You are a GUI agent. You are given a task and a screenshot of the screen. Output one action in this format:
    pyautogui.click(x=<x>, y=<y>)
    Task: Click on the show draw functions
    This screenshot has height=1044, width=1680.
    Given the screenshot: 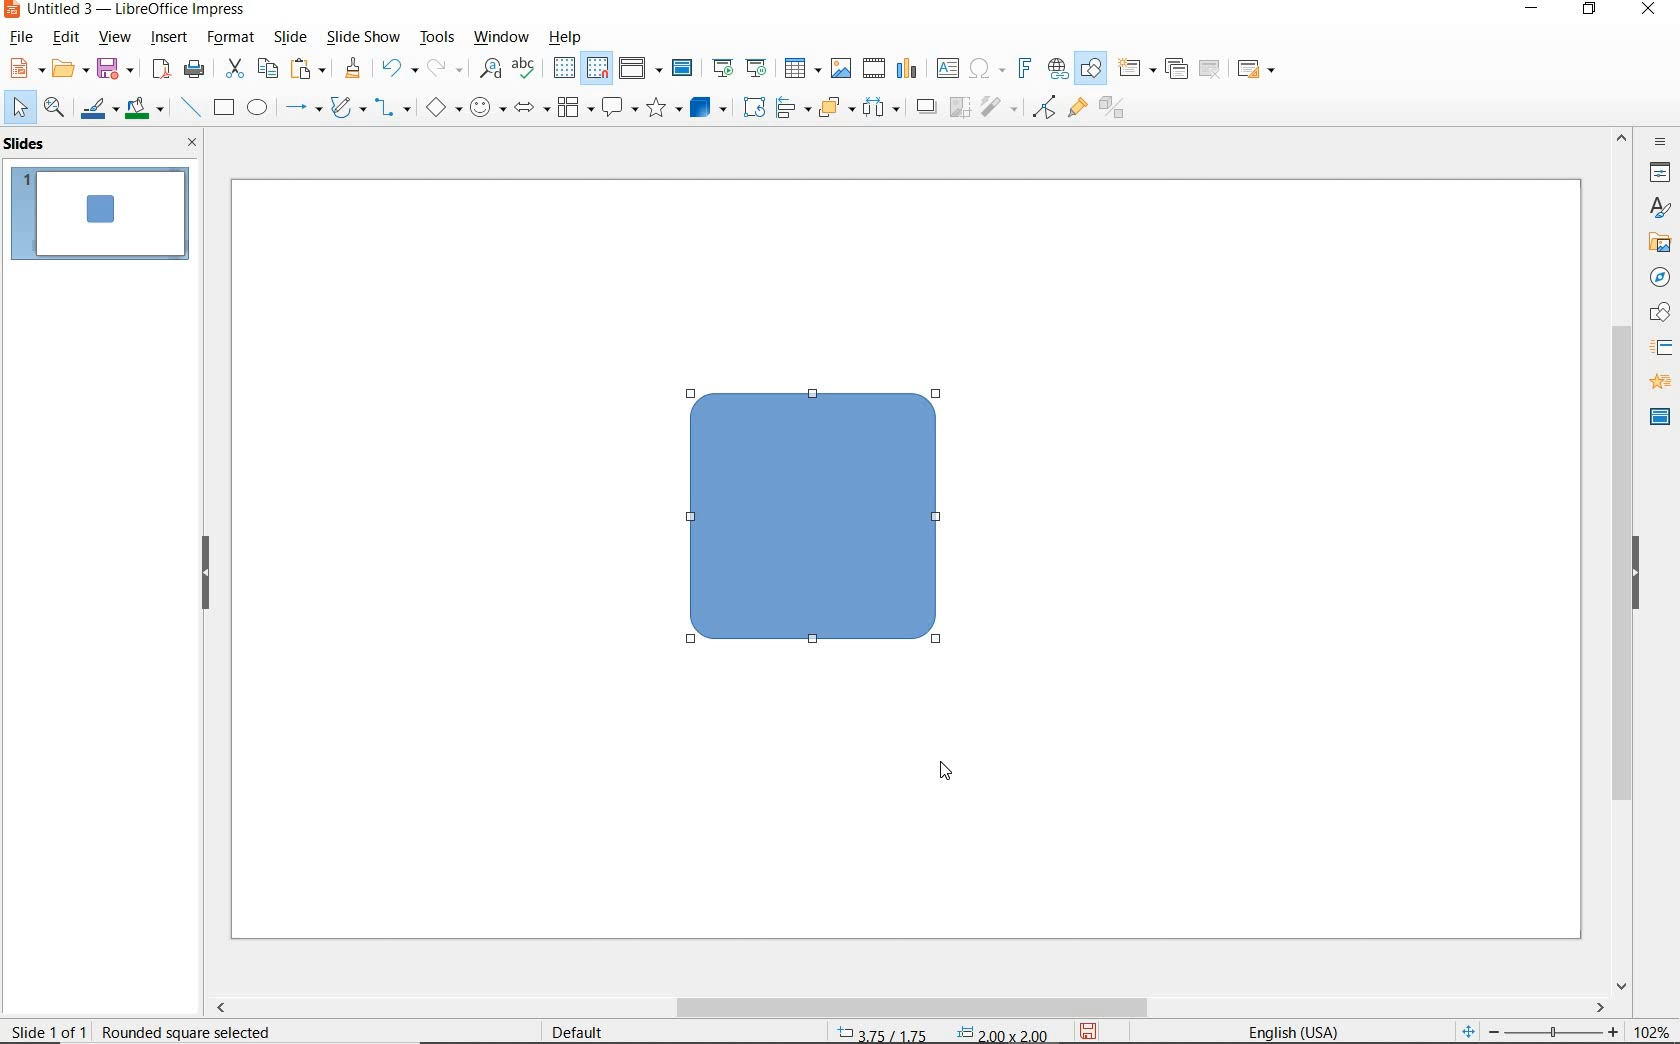 What is the action you would take?
    pyautogui.click(x=1093, y=69)
    